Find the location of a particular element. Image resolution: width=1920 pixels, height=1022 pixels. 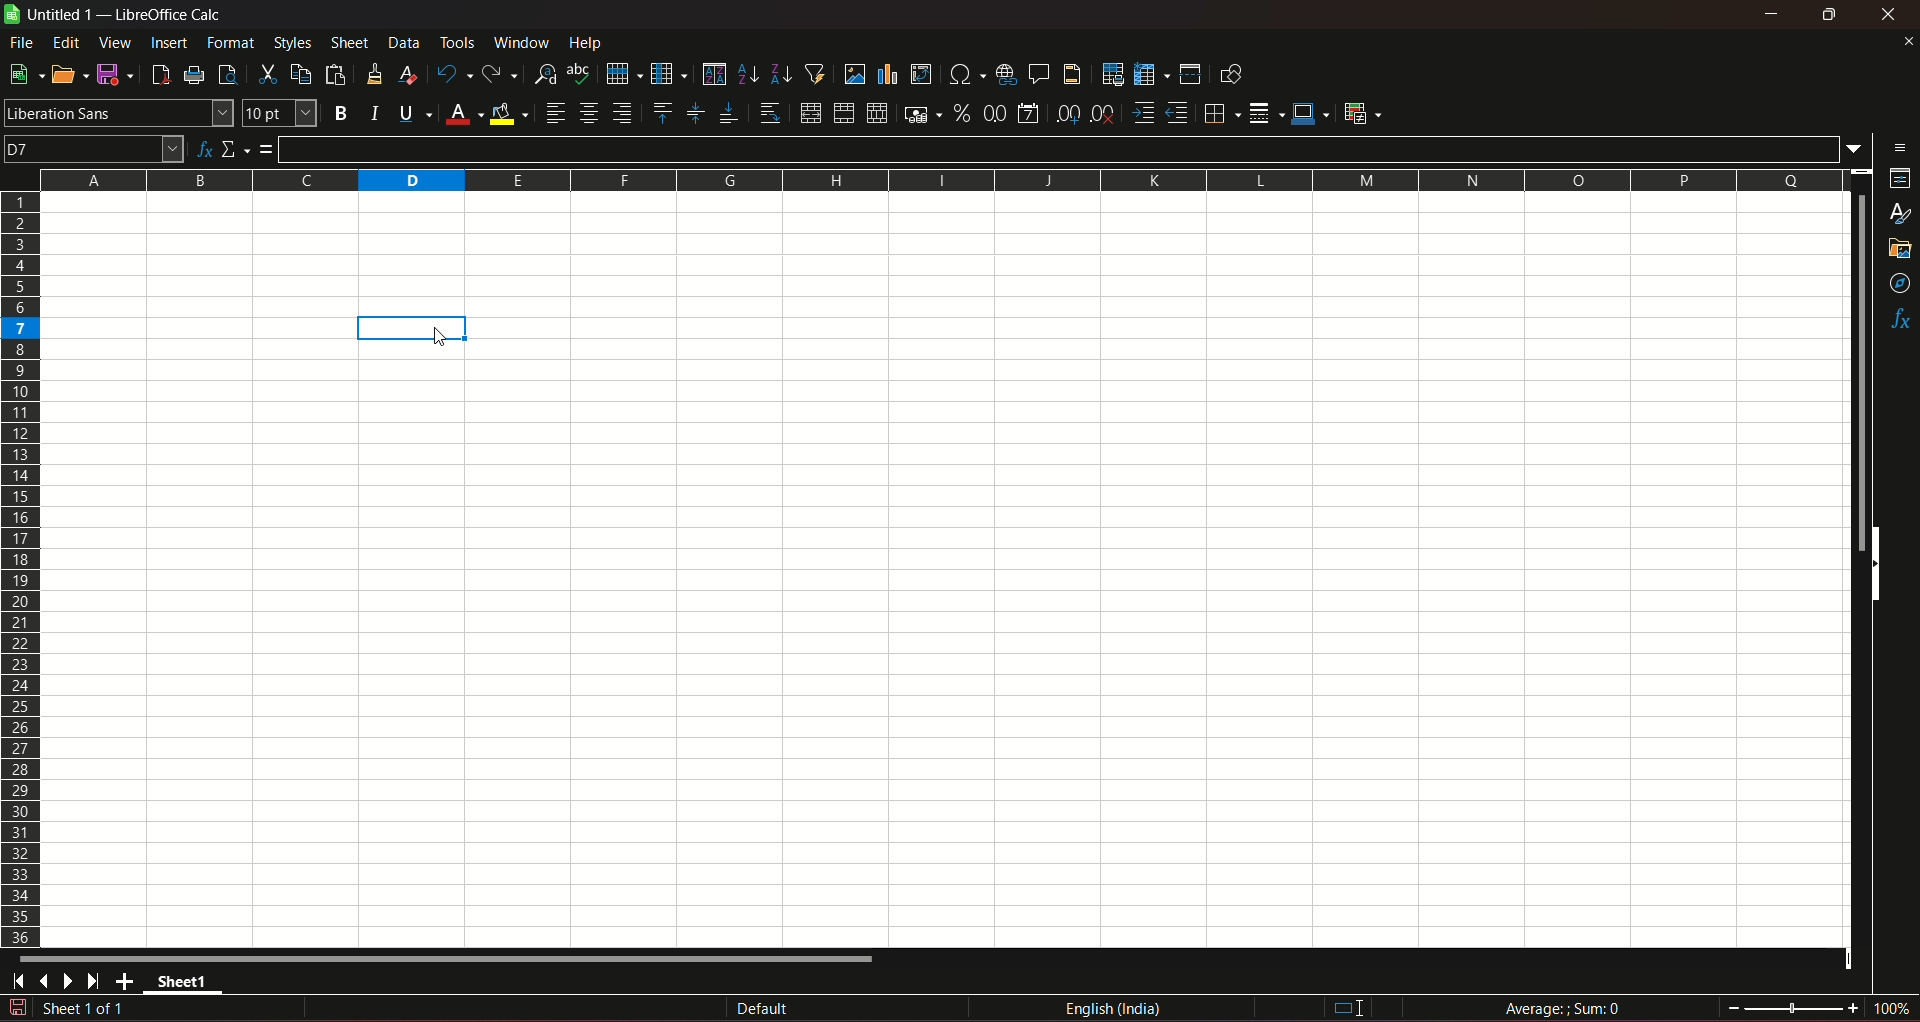

open is located at coordinates (65, 74).